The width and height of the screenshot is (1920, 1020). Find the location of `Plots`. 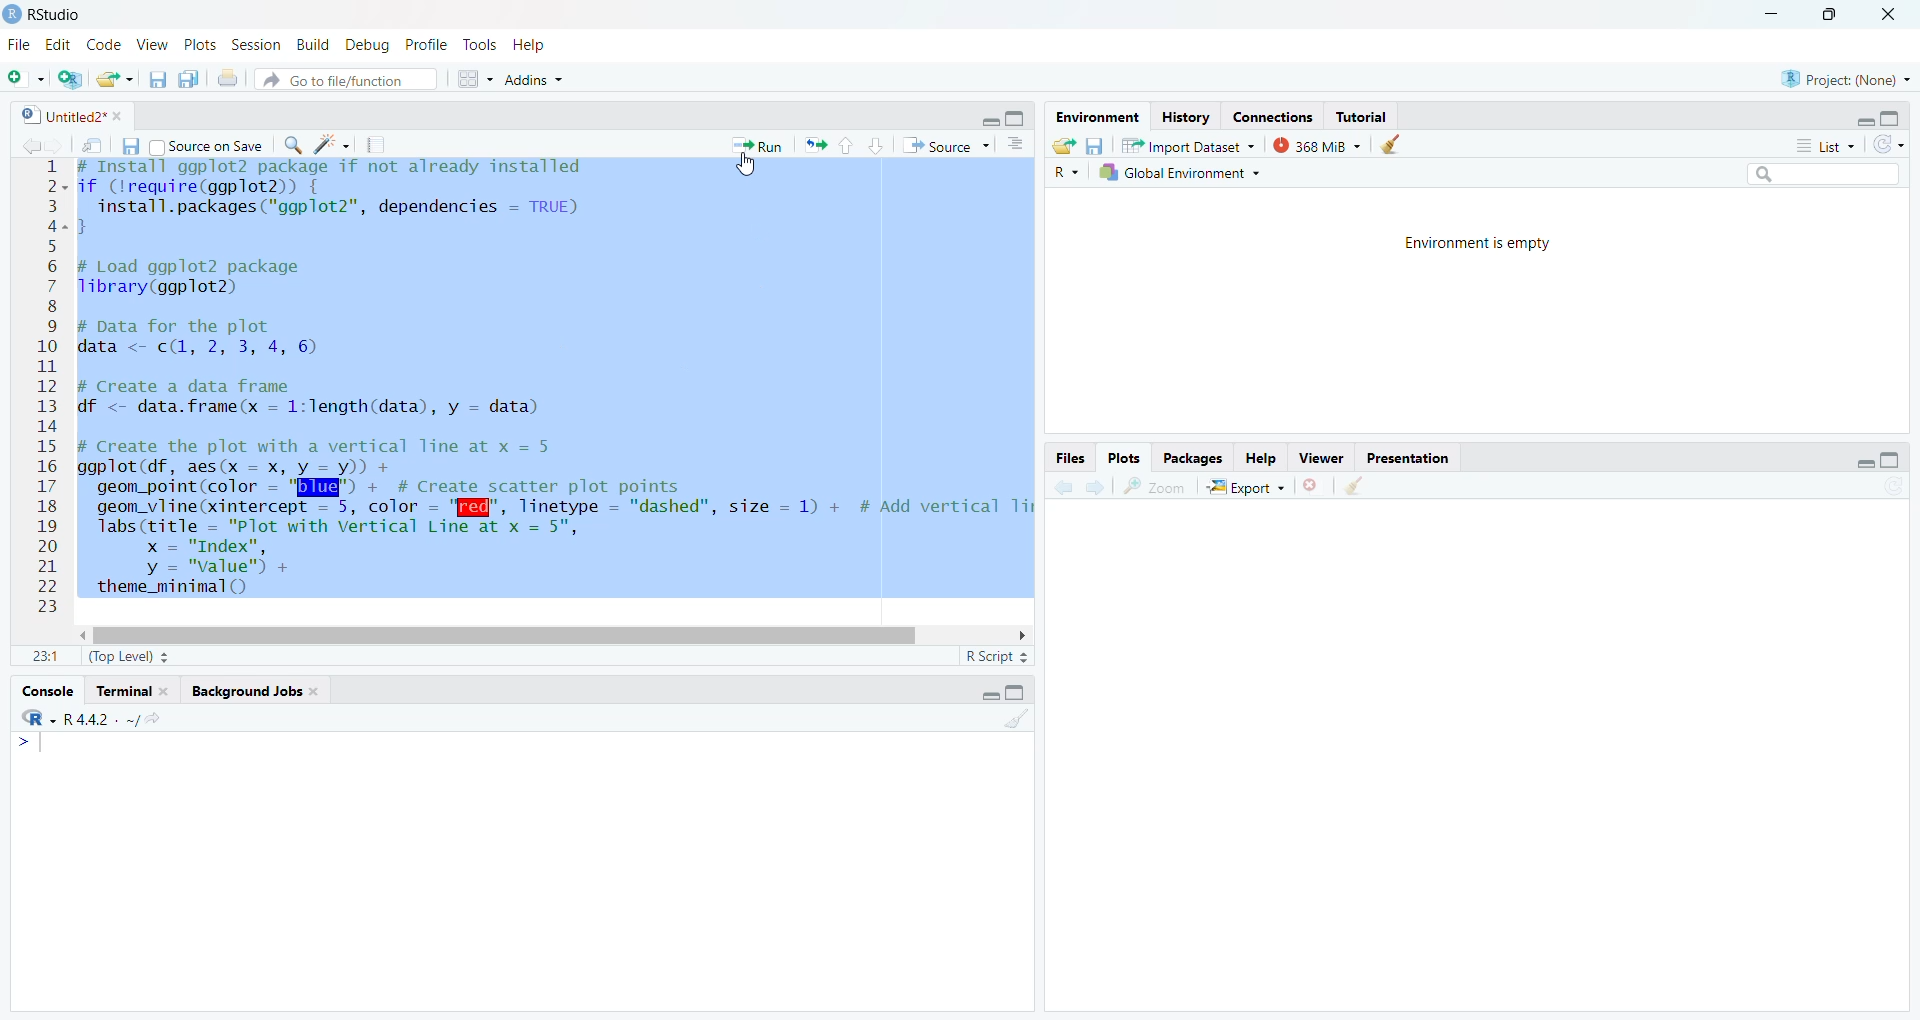

Plots is located at coordinates (1124, 458).